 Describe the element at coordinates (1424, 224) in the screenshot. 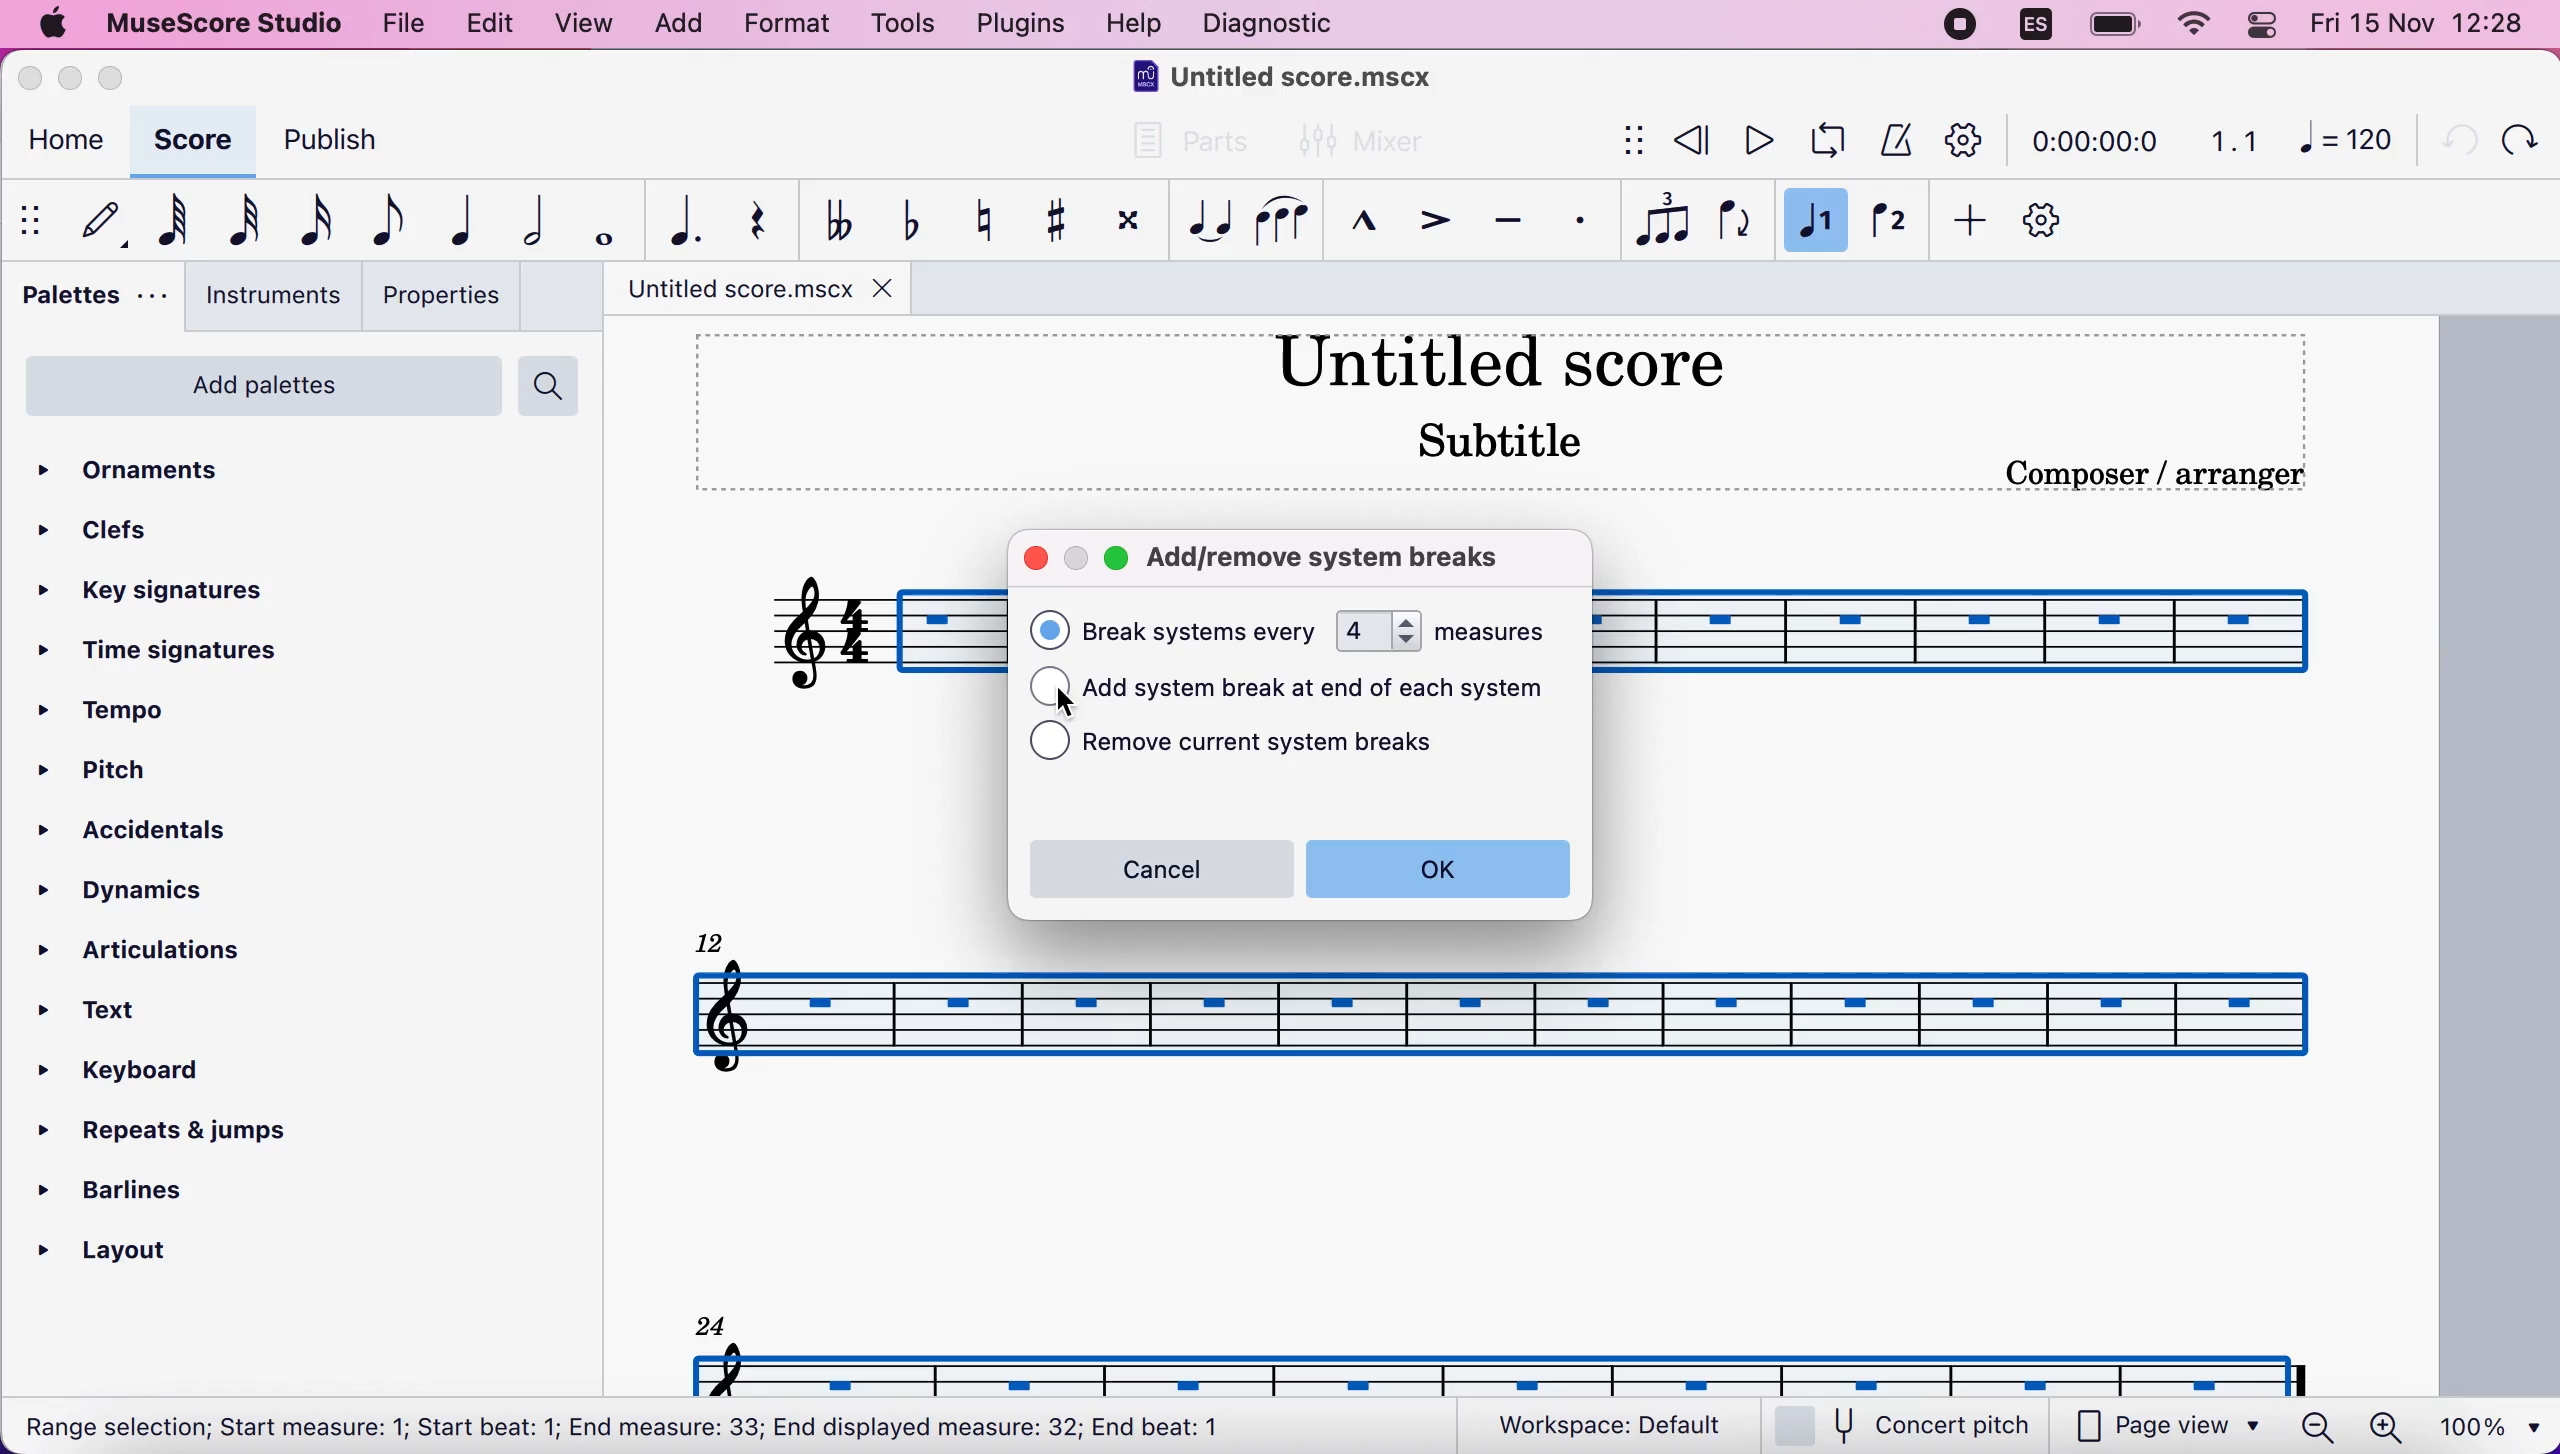

I see `accent` at that location.